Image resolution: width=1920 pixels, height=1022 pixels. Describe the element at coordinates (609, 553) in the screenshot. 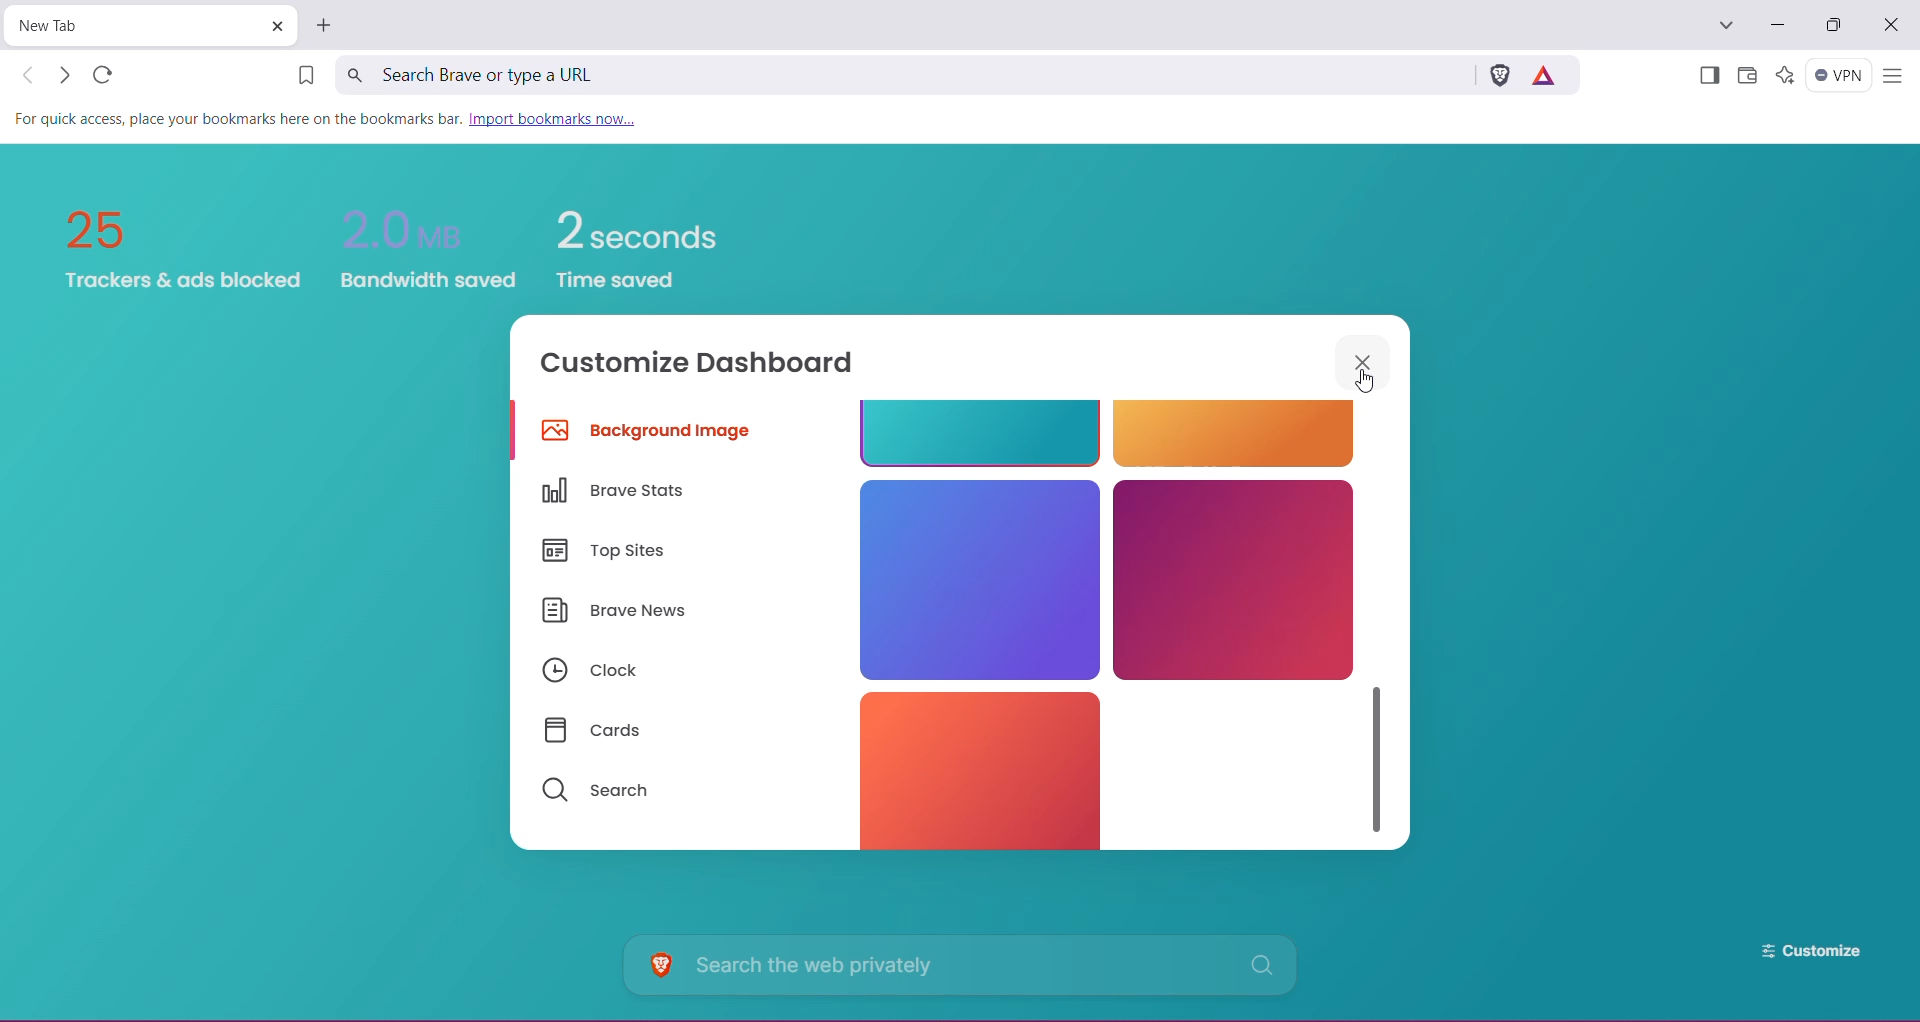

I see `Top Sites` at that location.